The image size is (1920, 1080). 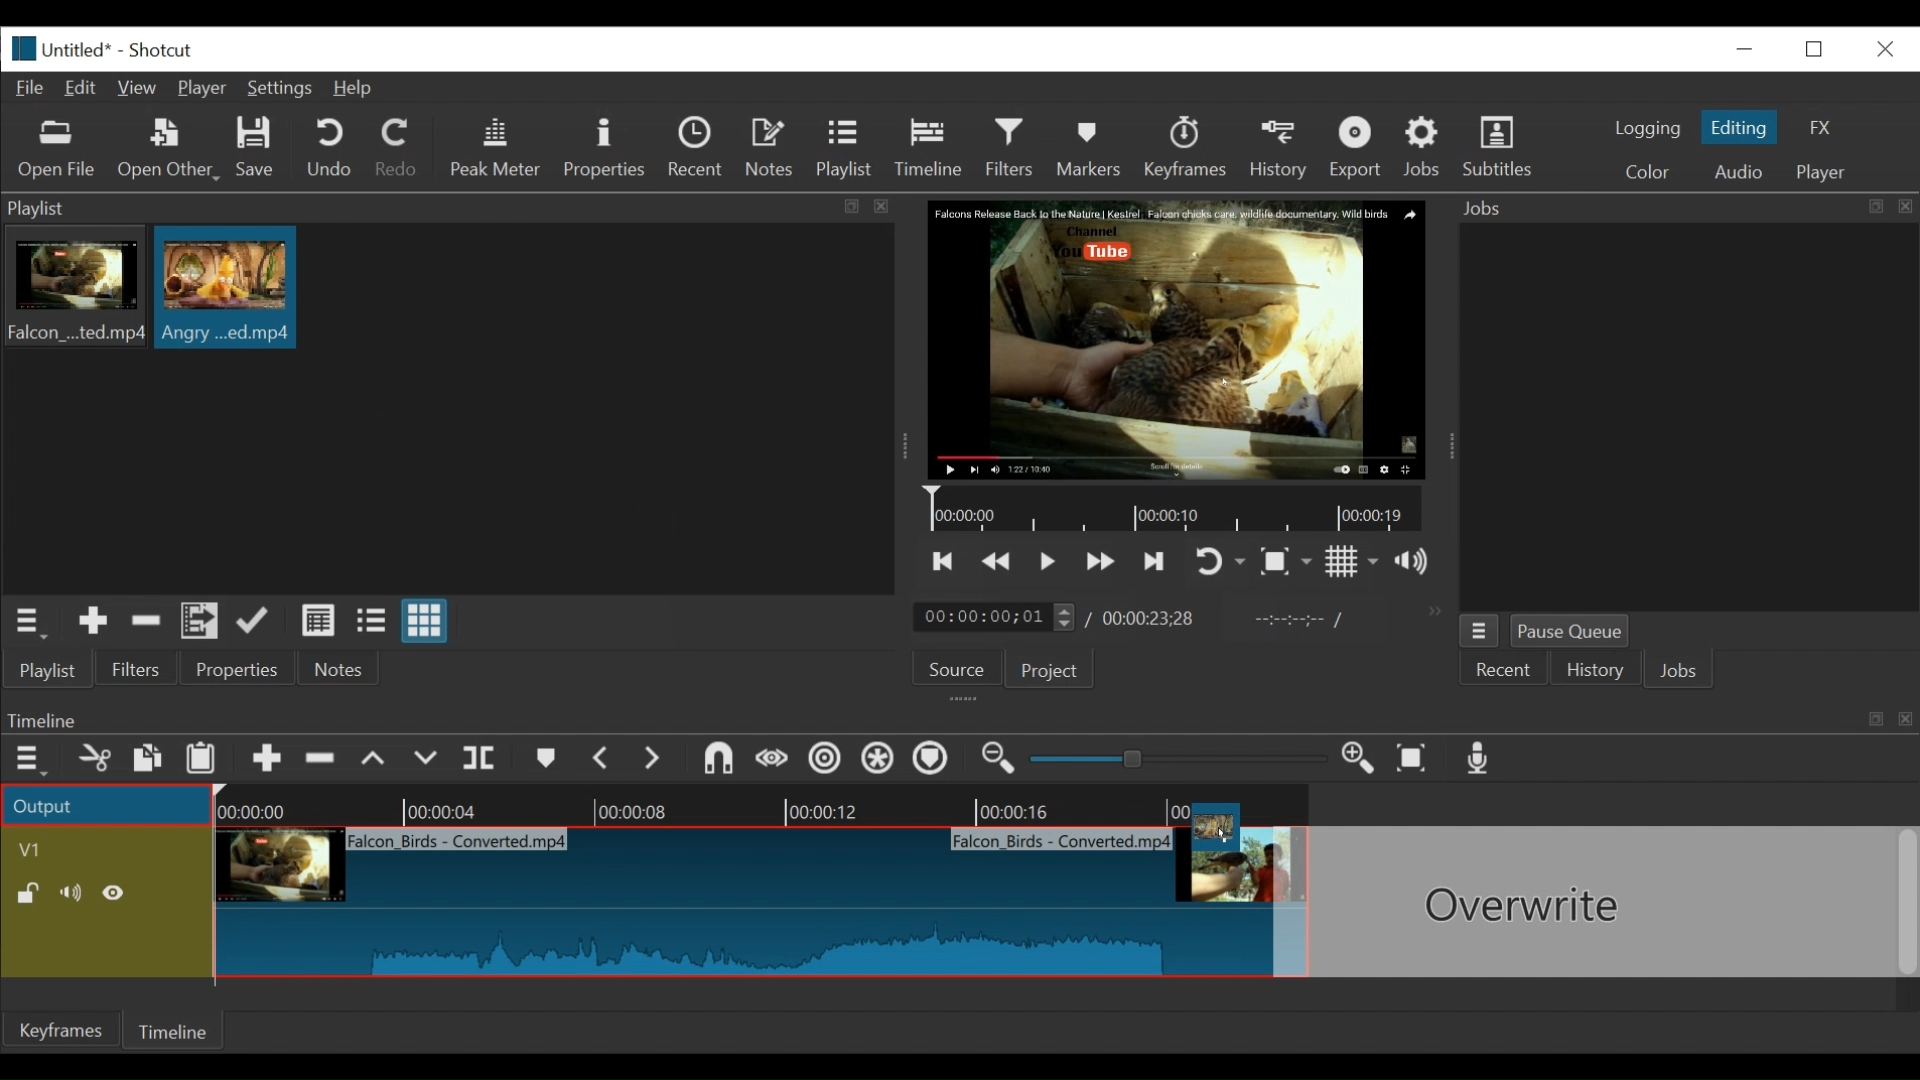 What do you see at coordinates (440, 208) in the screenshot?
I see `playlist panel` at bounding box center [440, 208].